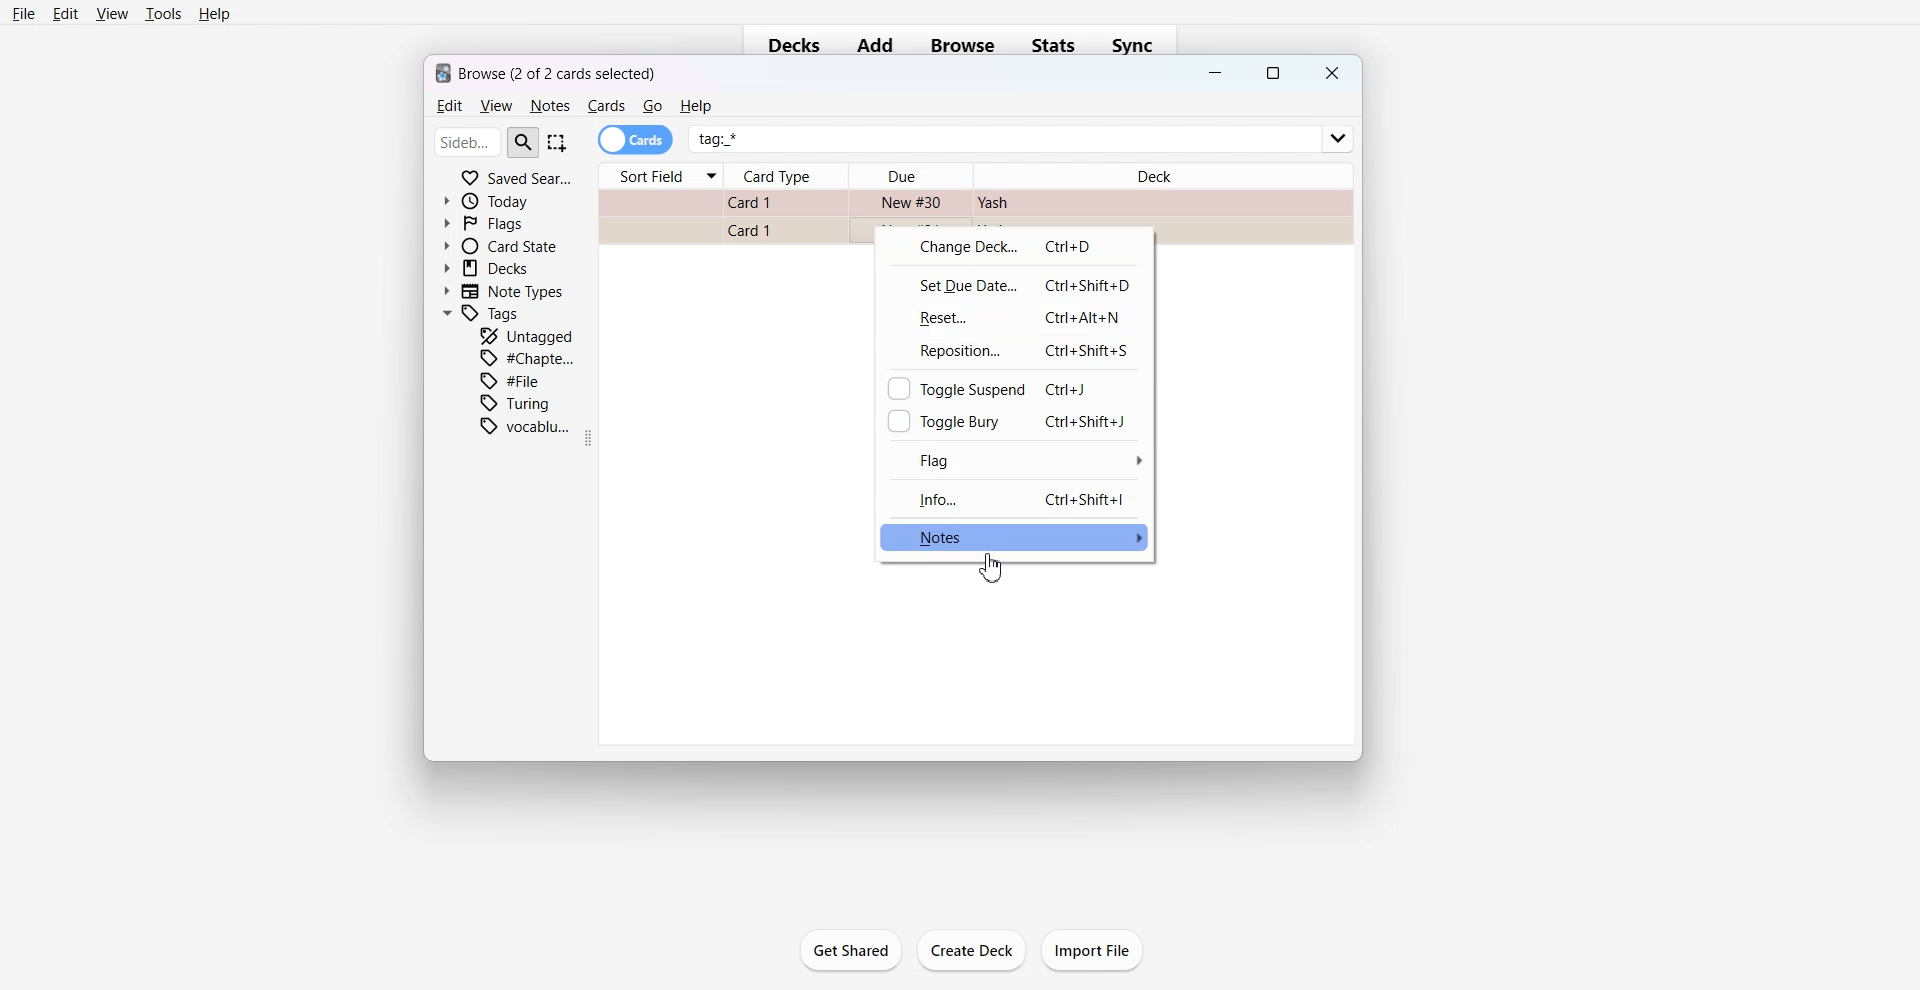  Describe the element at coordinates (875, 46) in the screenshot. I see `Add` at that location.